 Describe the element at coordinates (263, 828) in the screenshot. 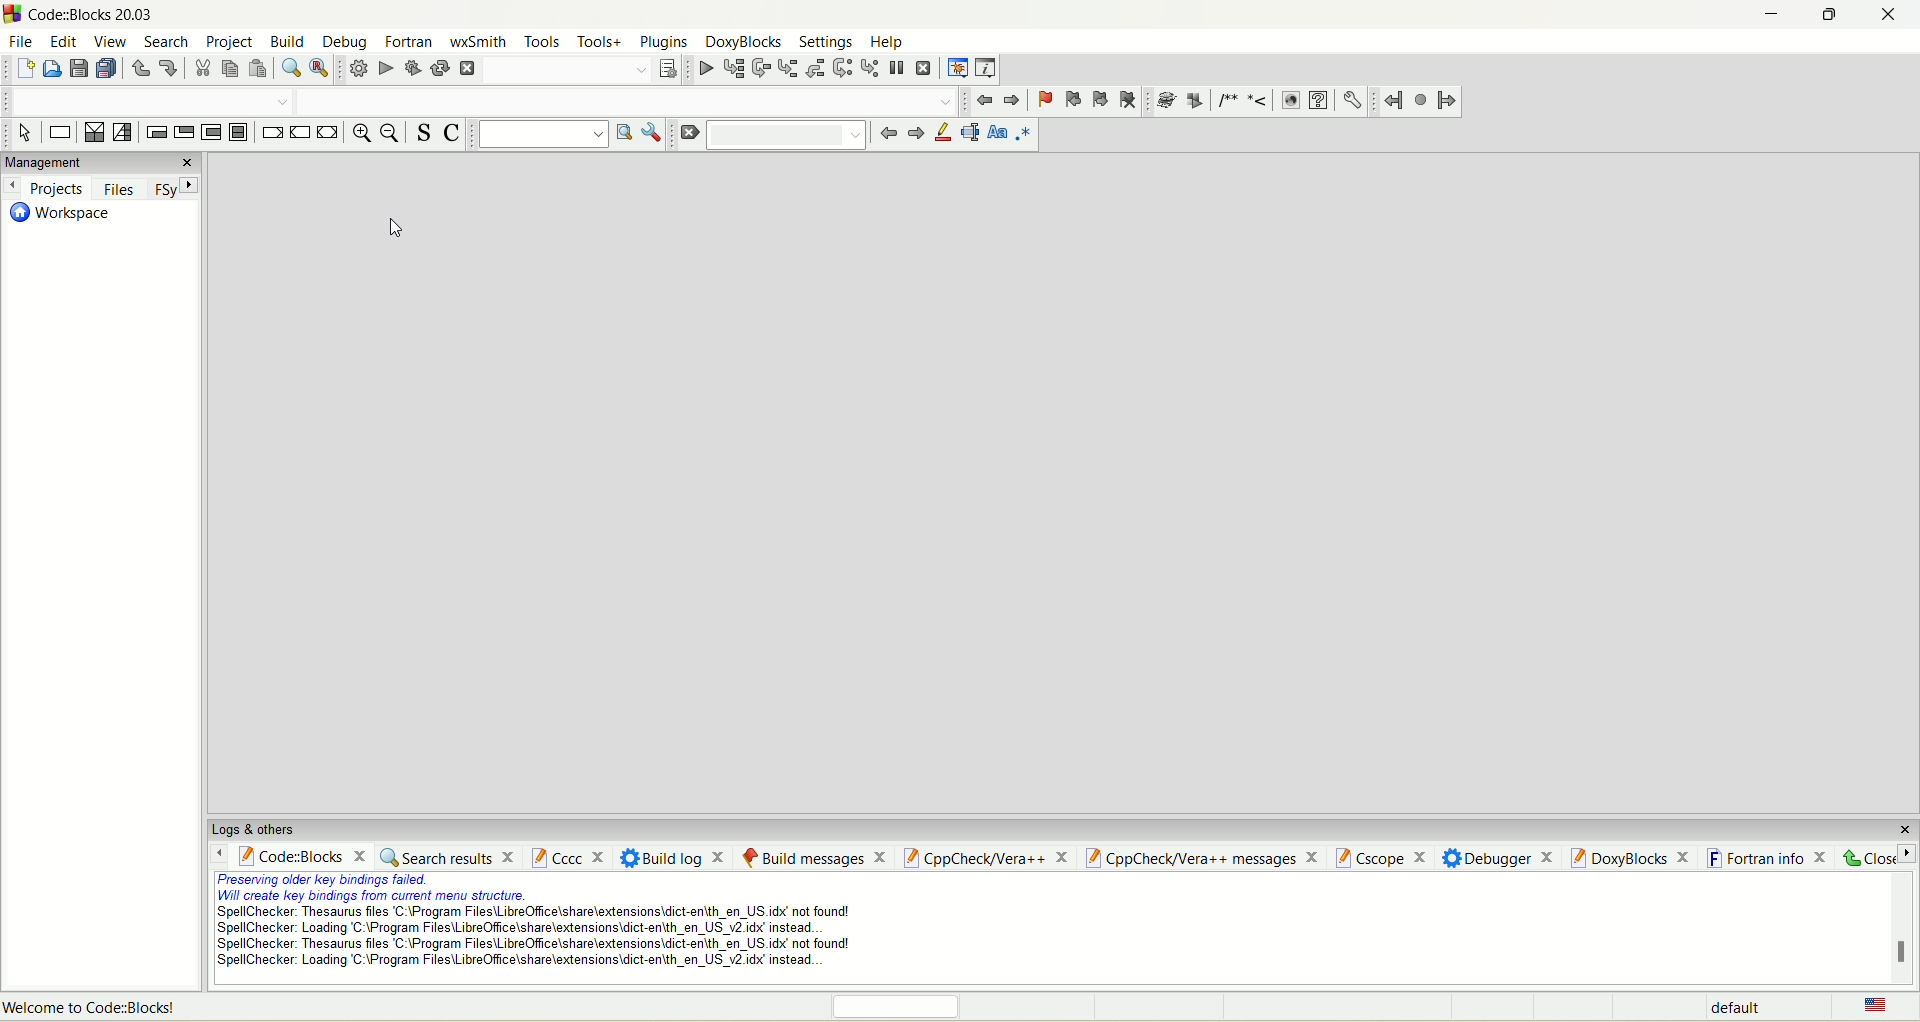

I see `logs and others` at that location.